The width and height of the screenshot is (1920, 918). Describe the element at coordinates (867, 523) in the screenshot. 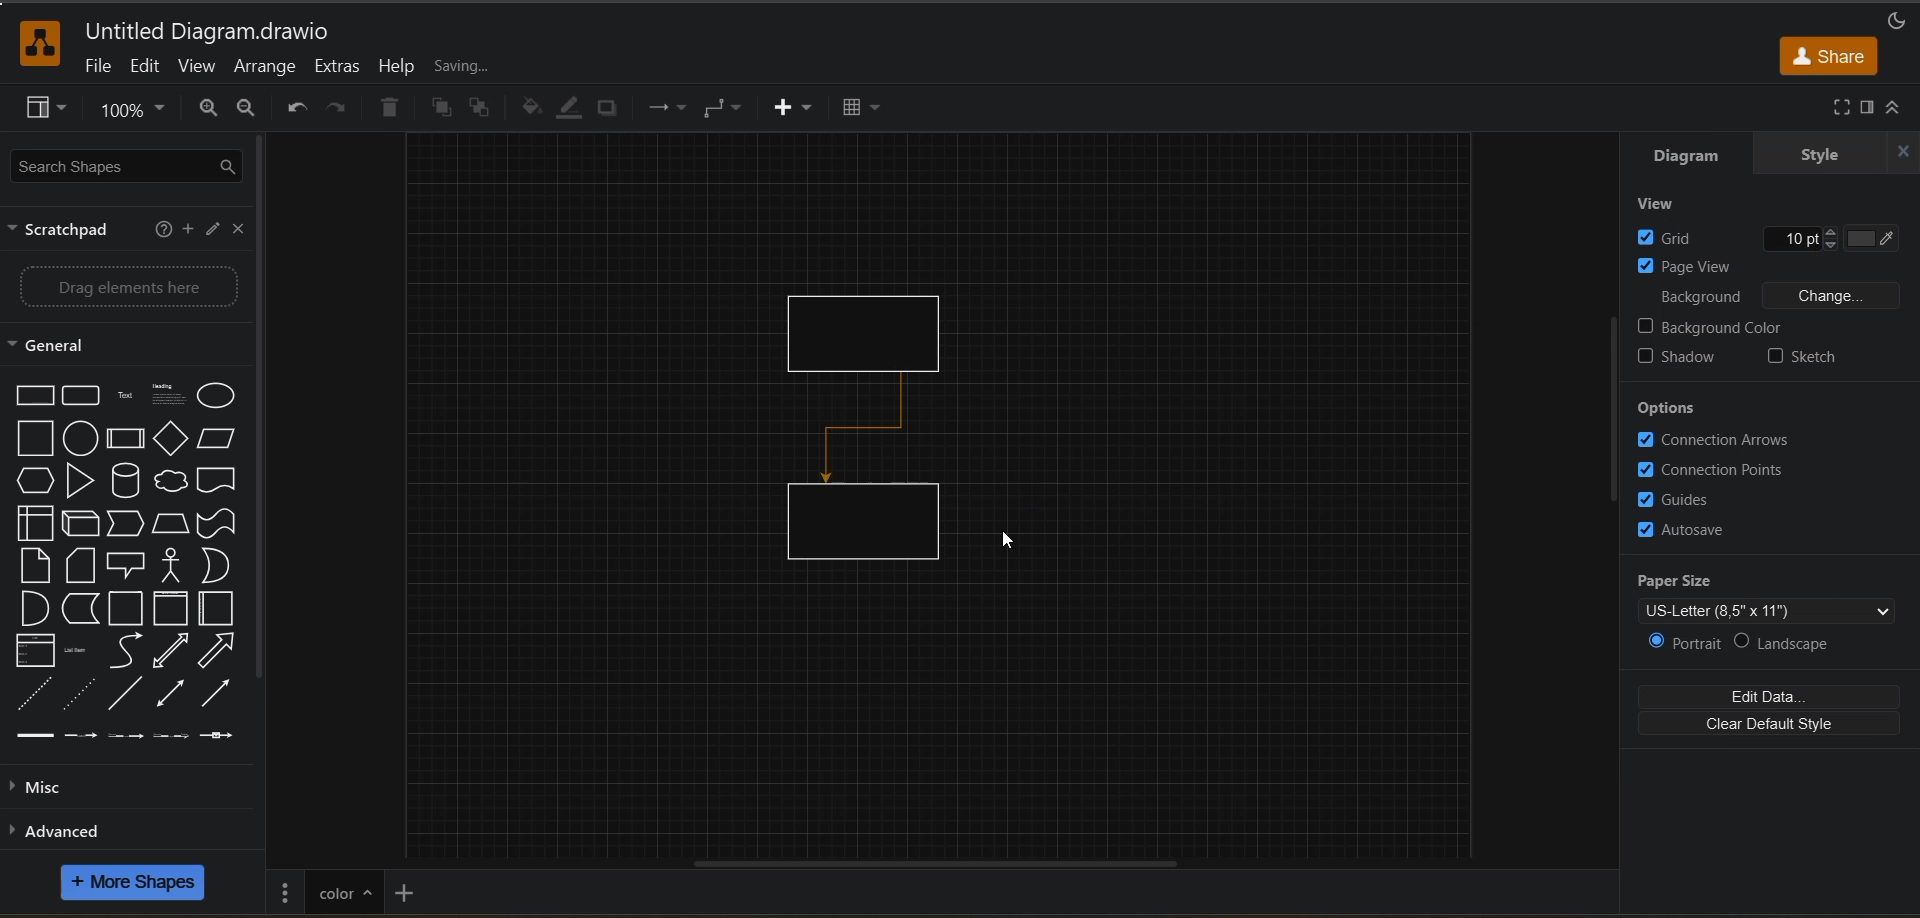

I see `rectangle` at that location.